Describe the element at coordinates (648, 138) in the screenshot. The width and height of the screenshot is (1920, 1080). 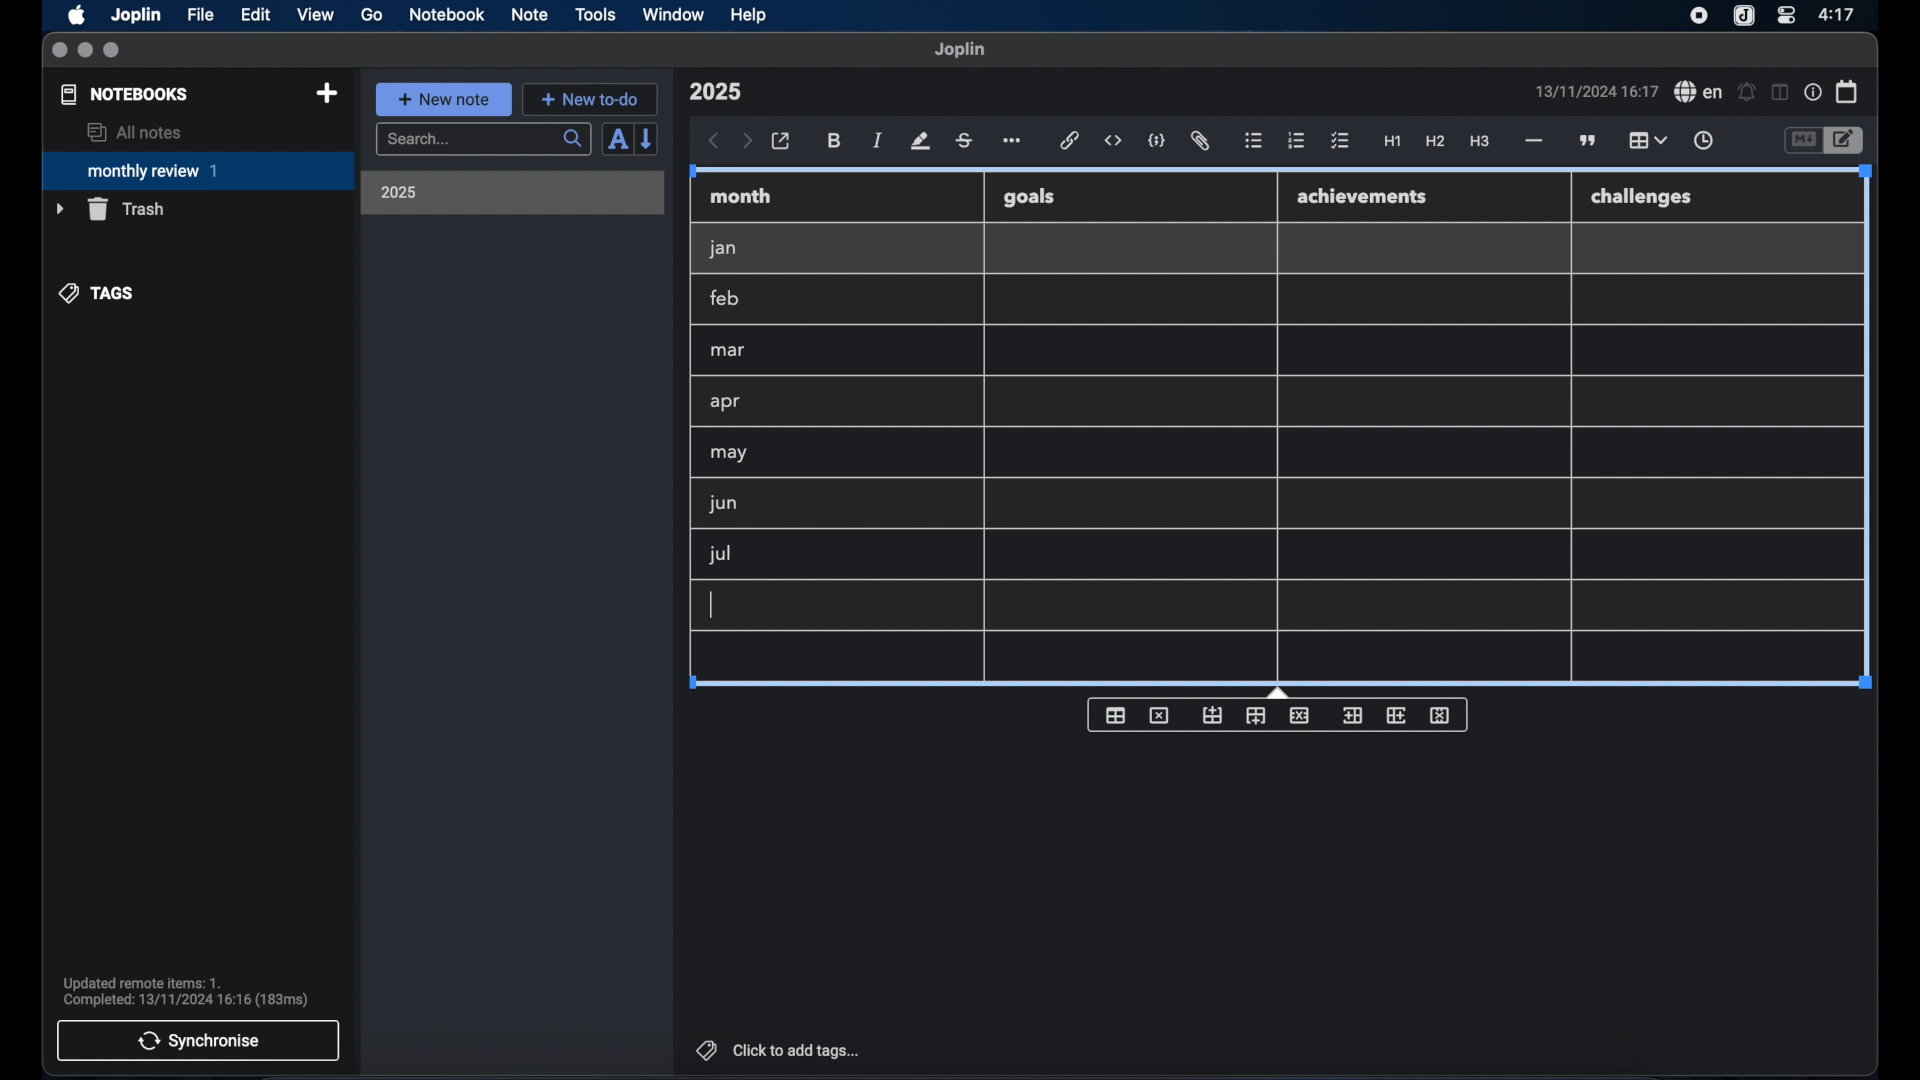
I see `reverse sort order` at that location.